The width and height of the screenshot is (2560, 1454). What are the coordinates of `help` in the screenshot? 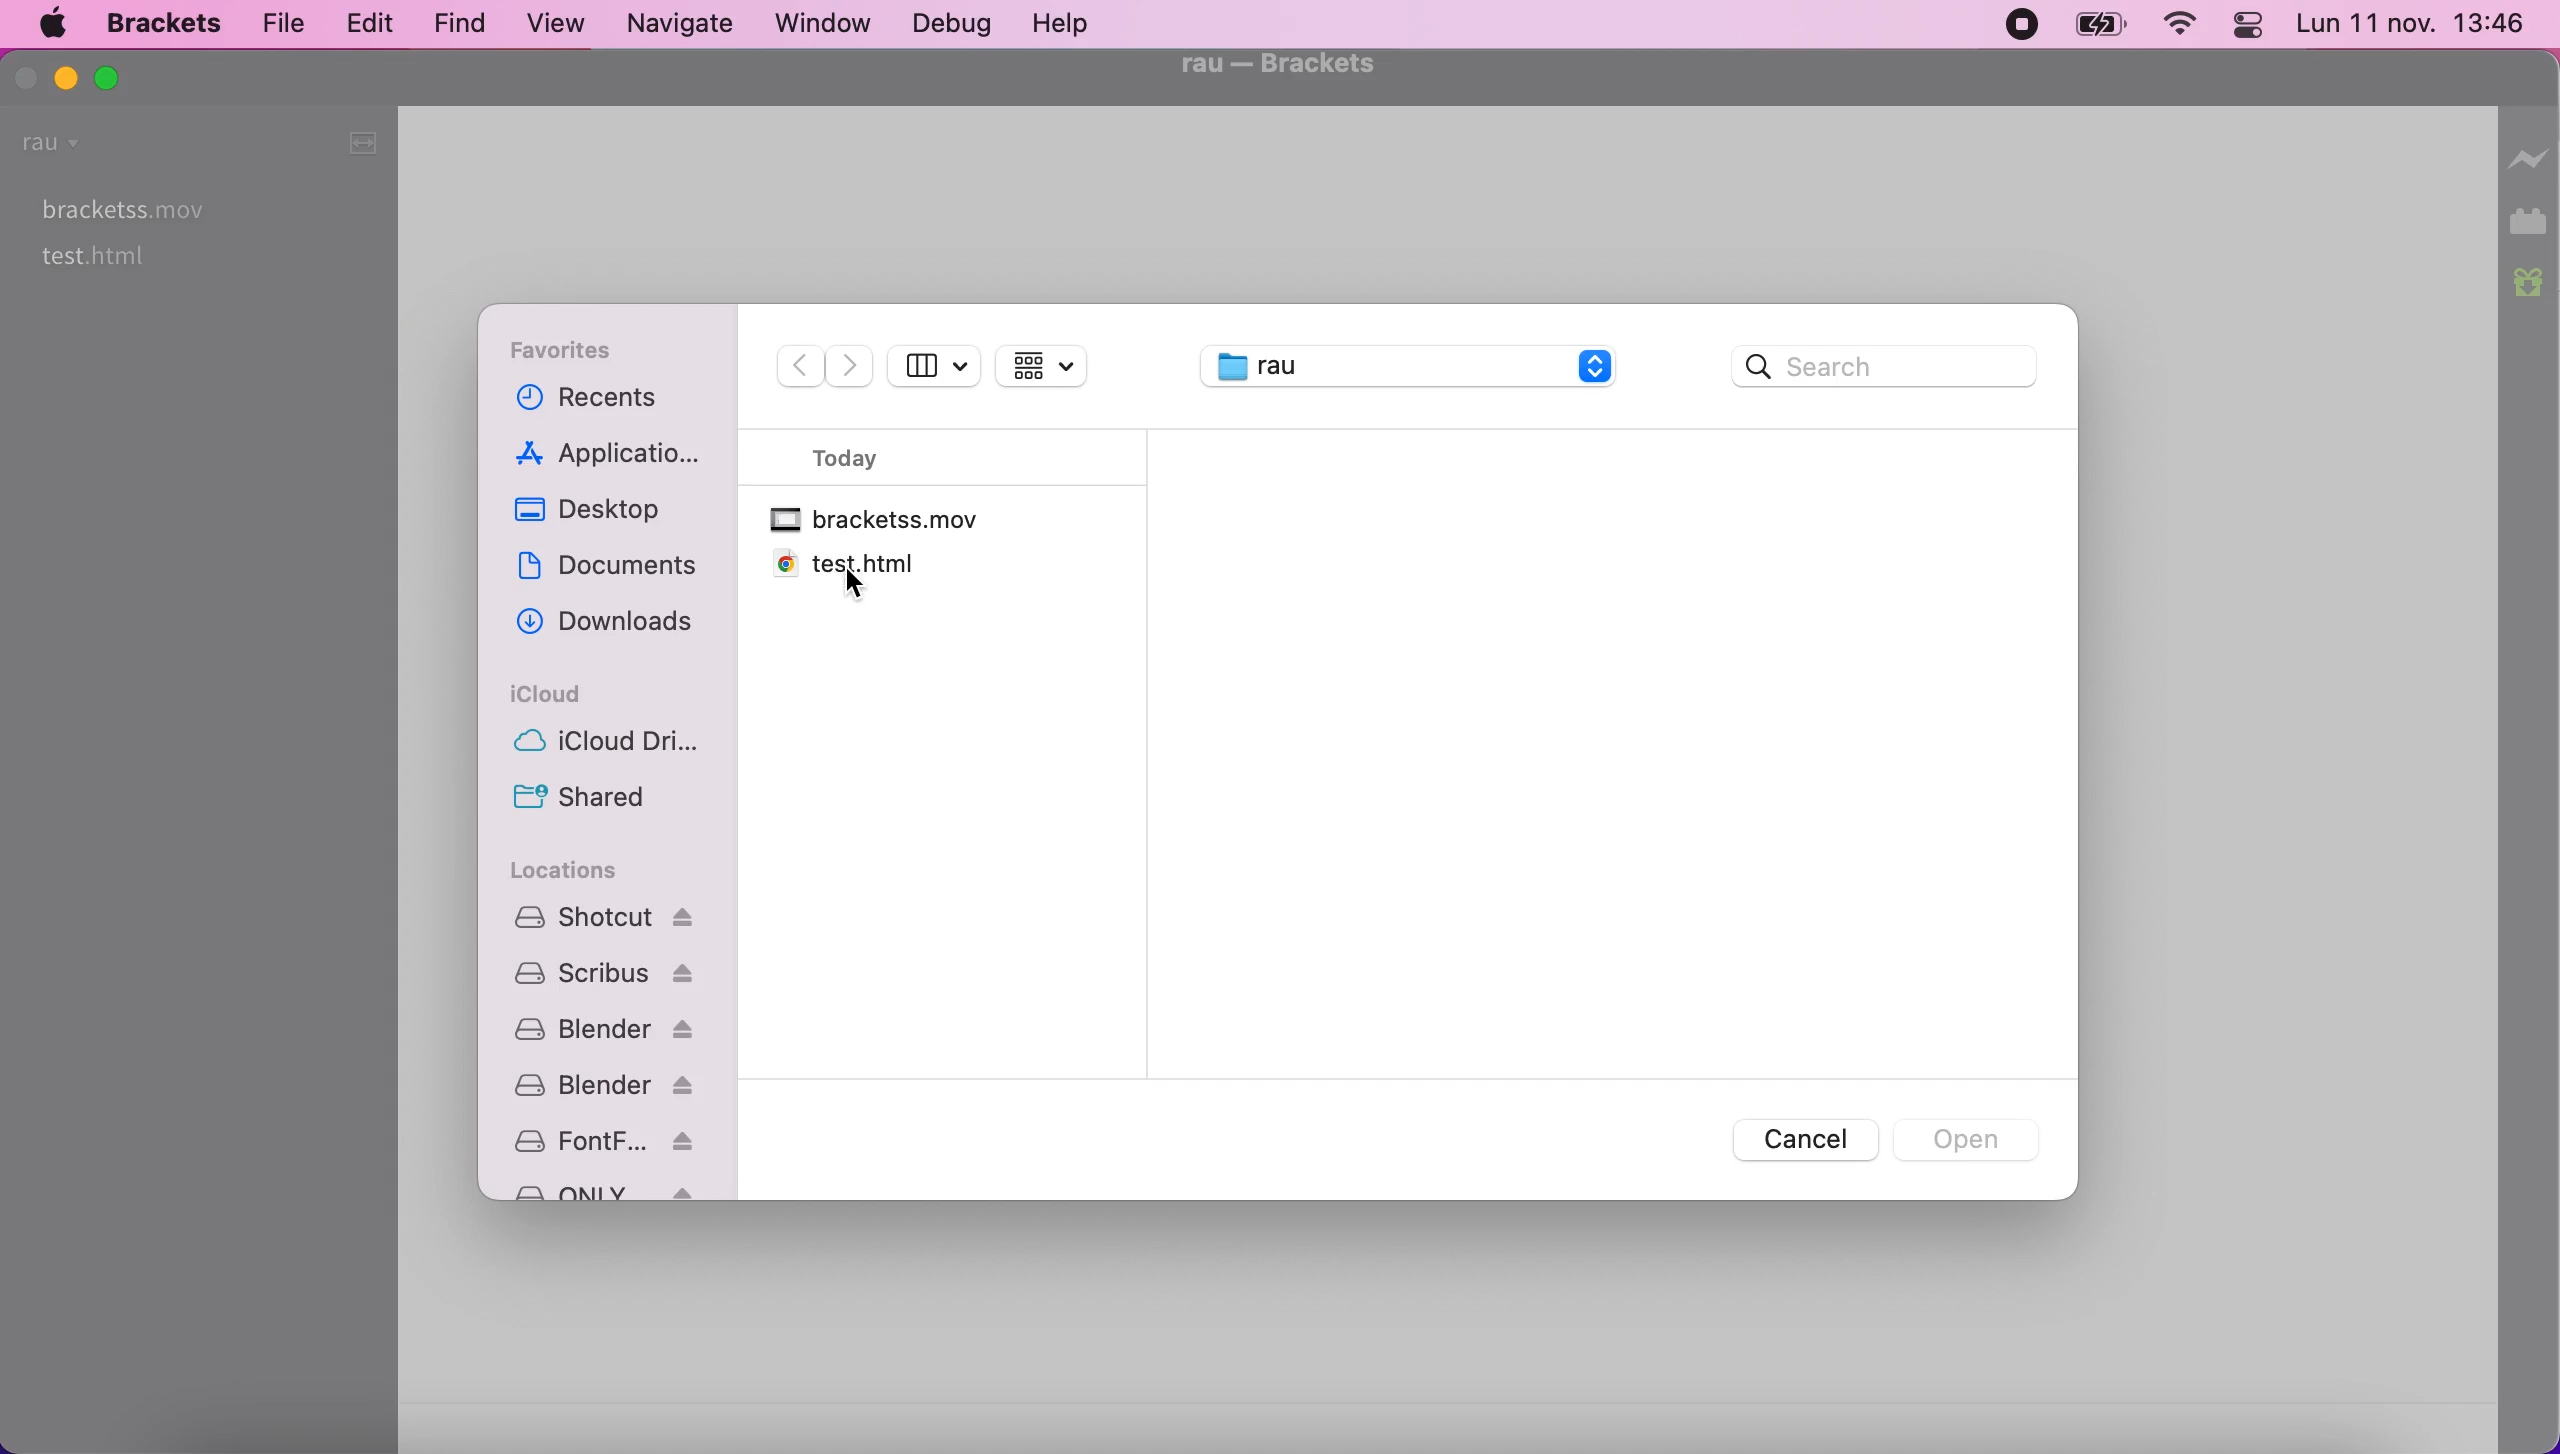 It's located at (1070, 23).